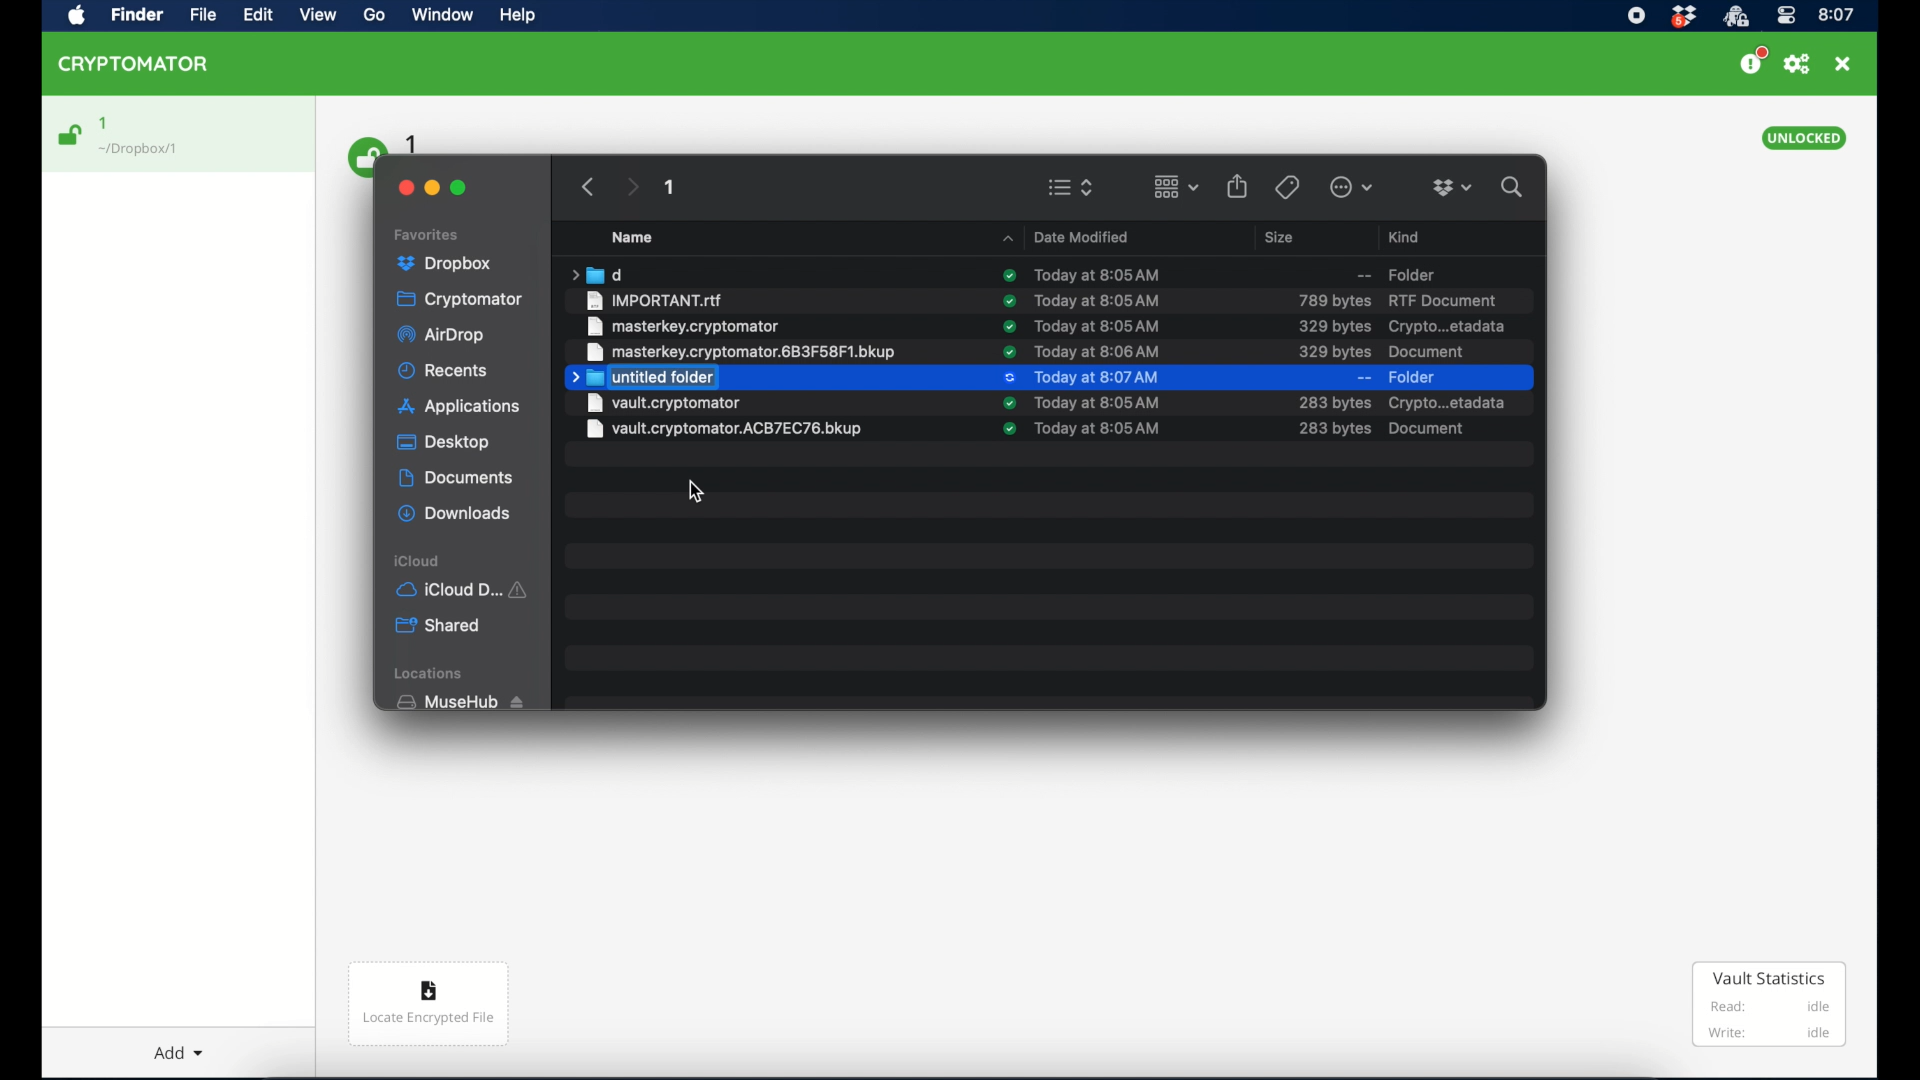 Image resolution: width=1920 pixels, height=1080 pixels. Describe the element at coordinates (432, 674) in the screenshot. I see `locations` at that location.